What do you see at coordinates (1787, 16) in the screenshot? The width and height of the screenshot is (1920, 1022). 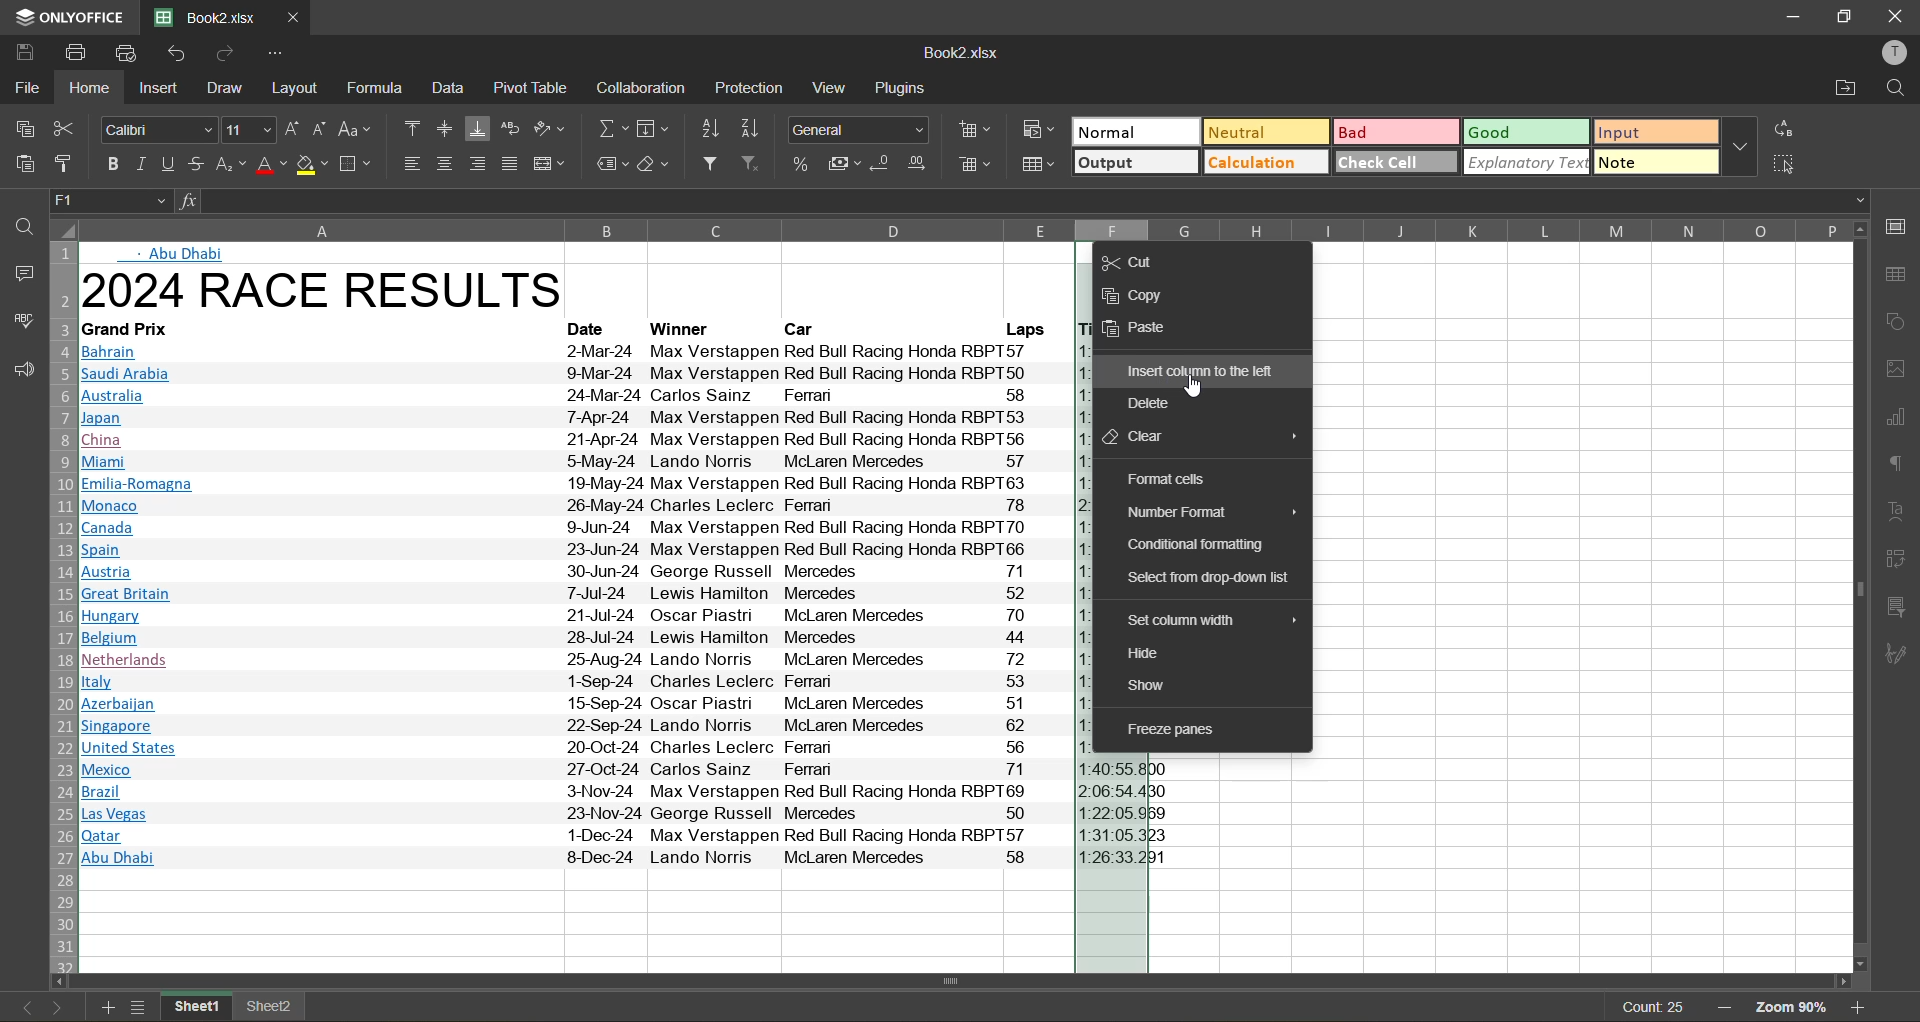 I see `minimize` at bounding box center [1787, 16].